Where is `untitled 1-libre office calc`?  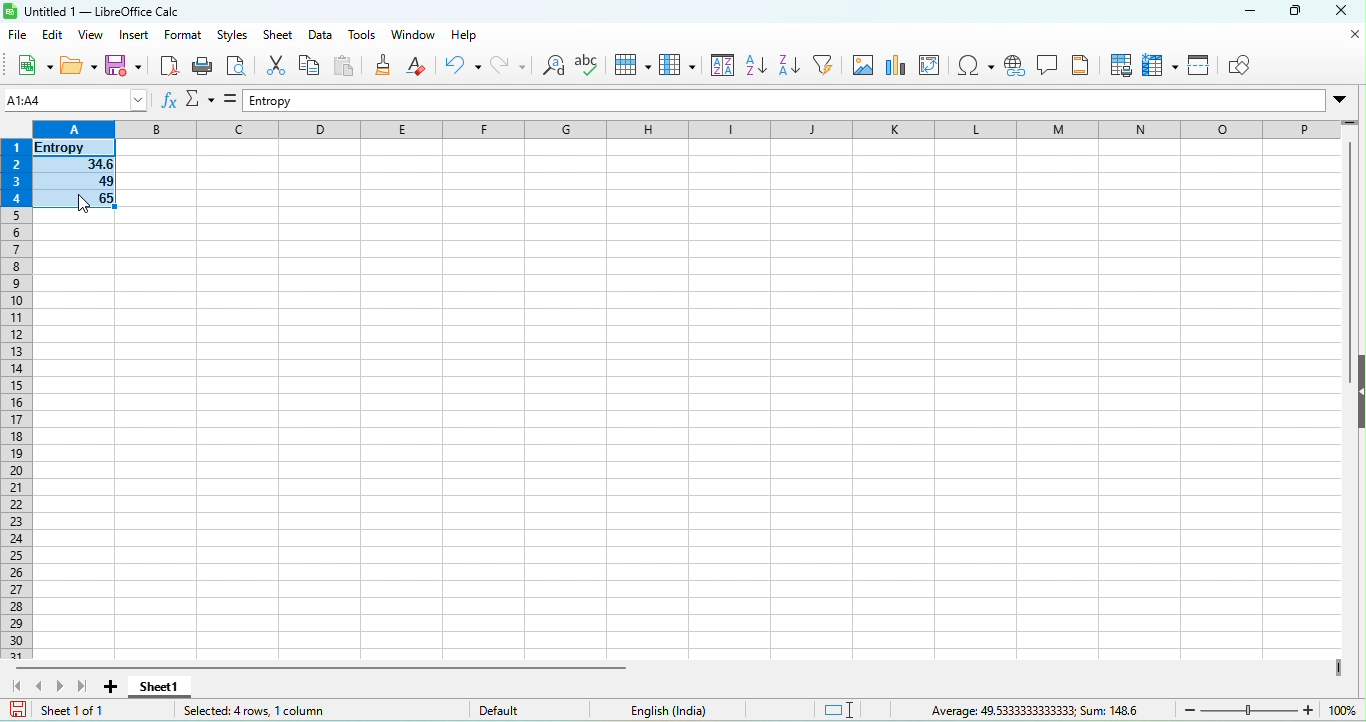
untitled 1-libre office calc is located at coordinates (102, 12).